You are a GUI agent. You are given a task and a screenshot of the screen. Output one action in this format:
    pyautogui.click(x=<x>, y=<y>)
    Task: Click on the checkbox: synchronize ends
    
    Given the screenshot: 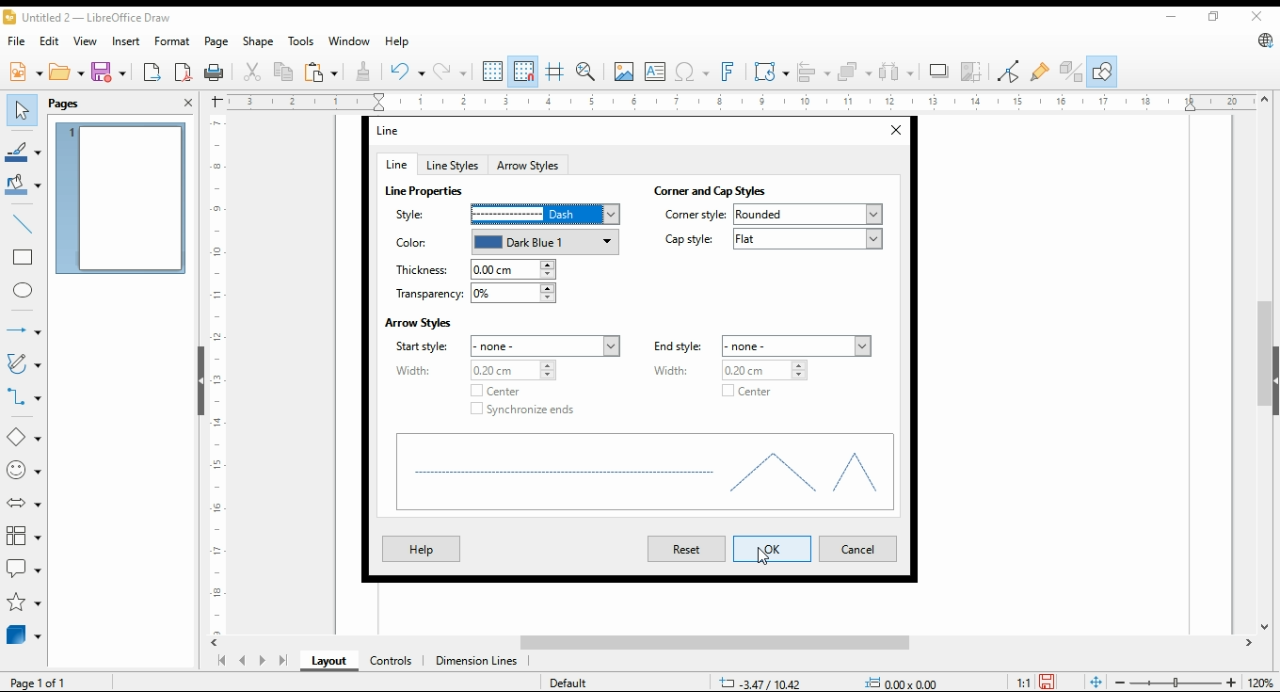 What is the action you would take?
    pyautogui.click(x=523, y=409)
    